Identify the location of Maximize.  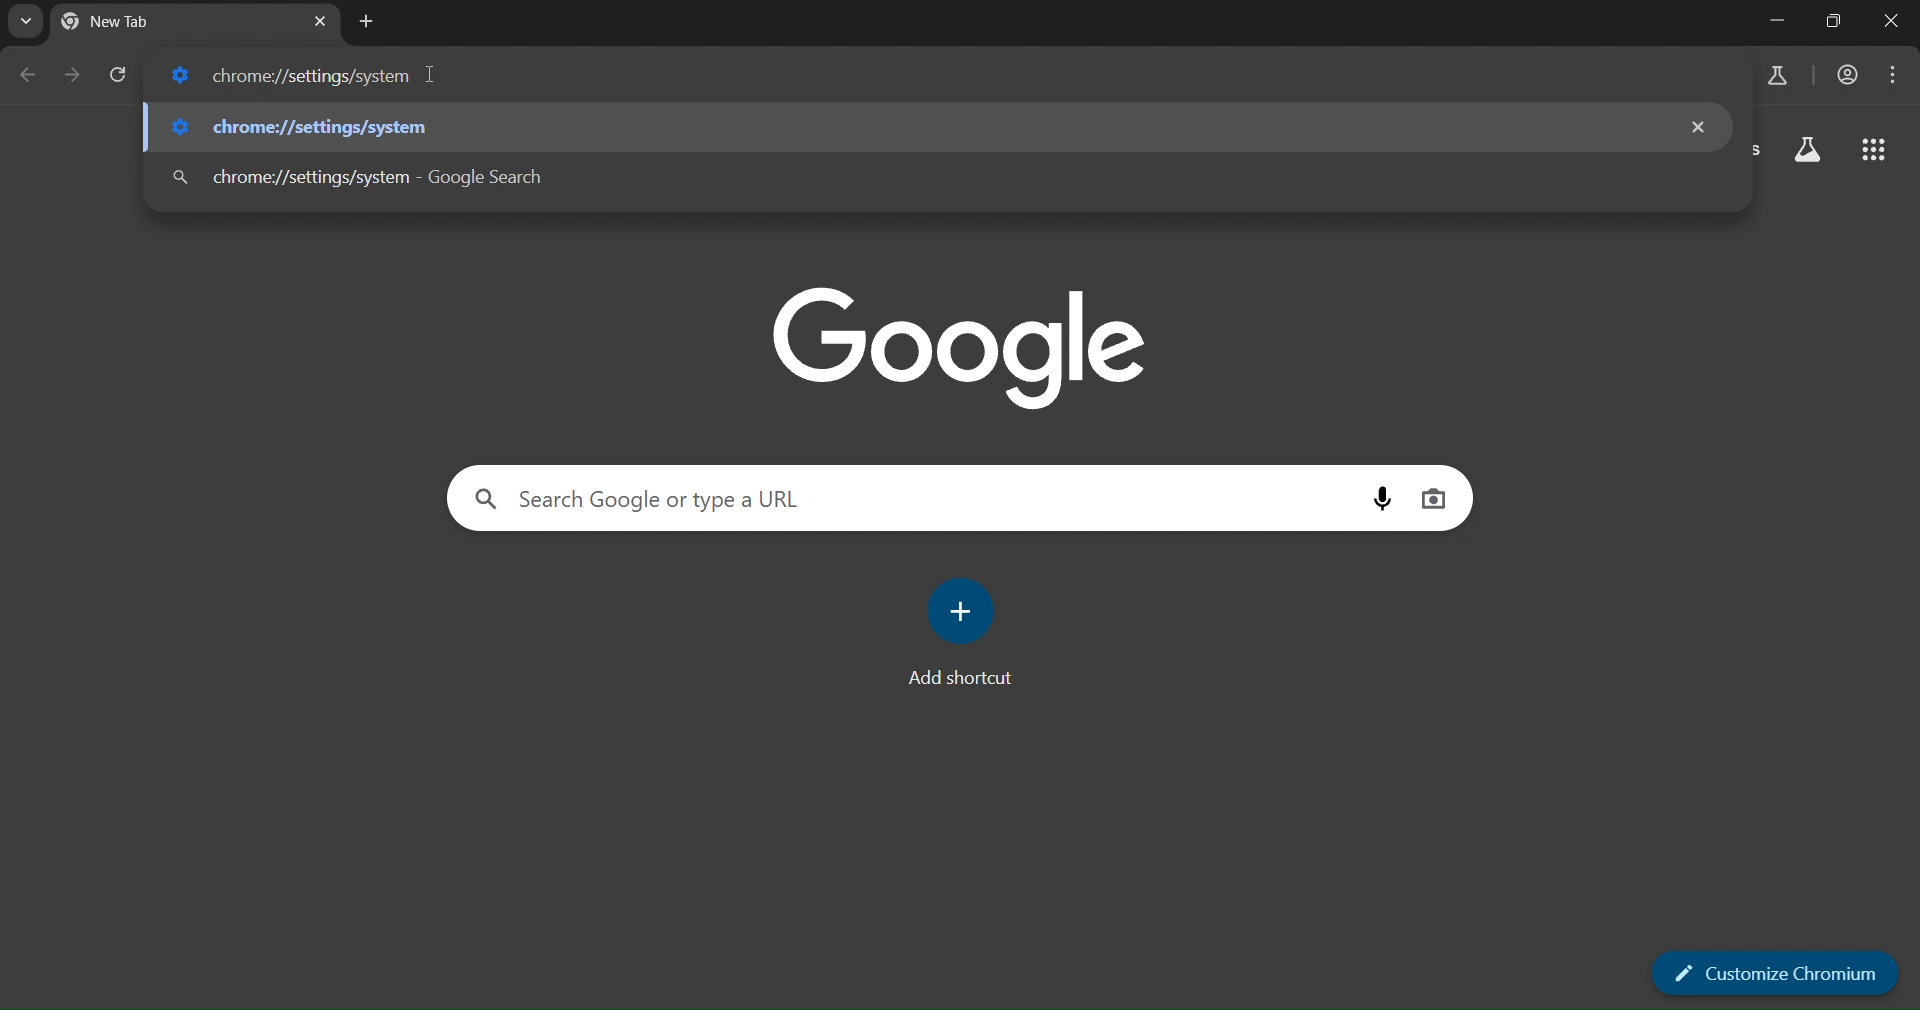
(1835, 21).